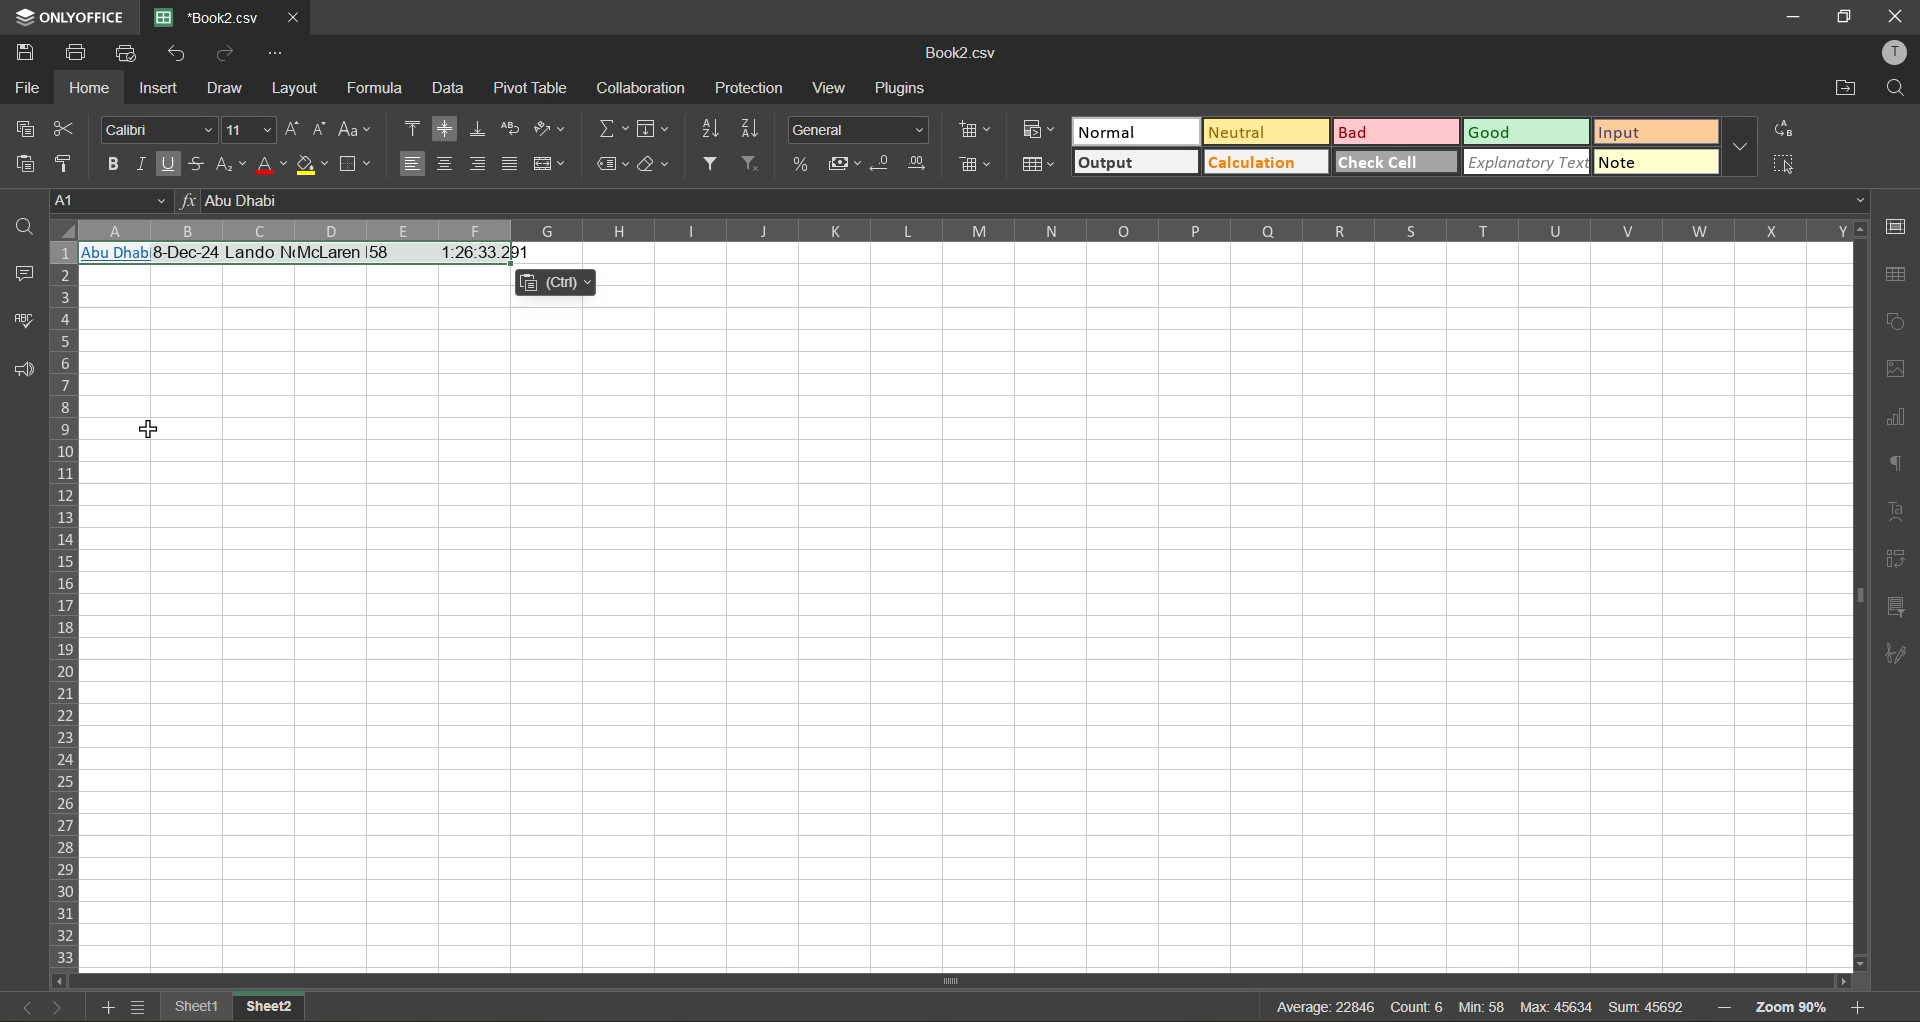 This screenshot has width=1920, height=1022. I want to click on copy style, so click(70, 162).